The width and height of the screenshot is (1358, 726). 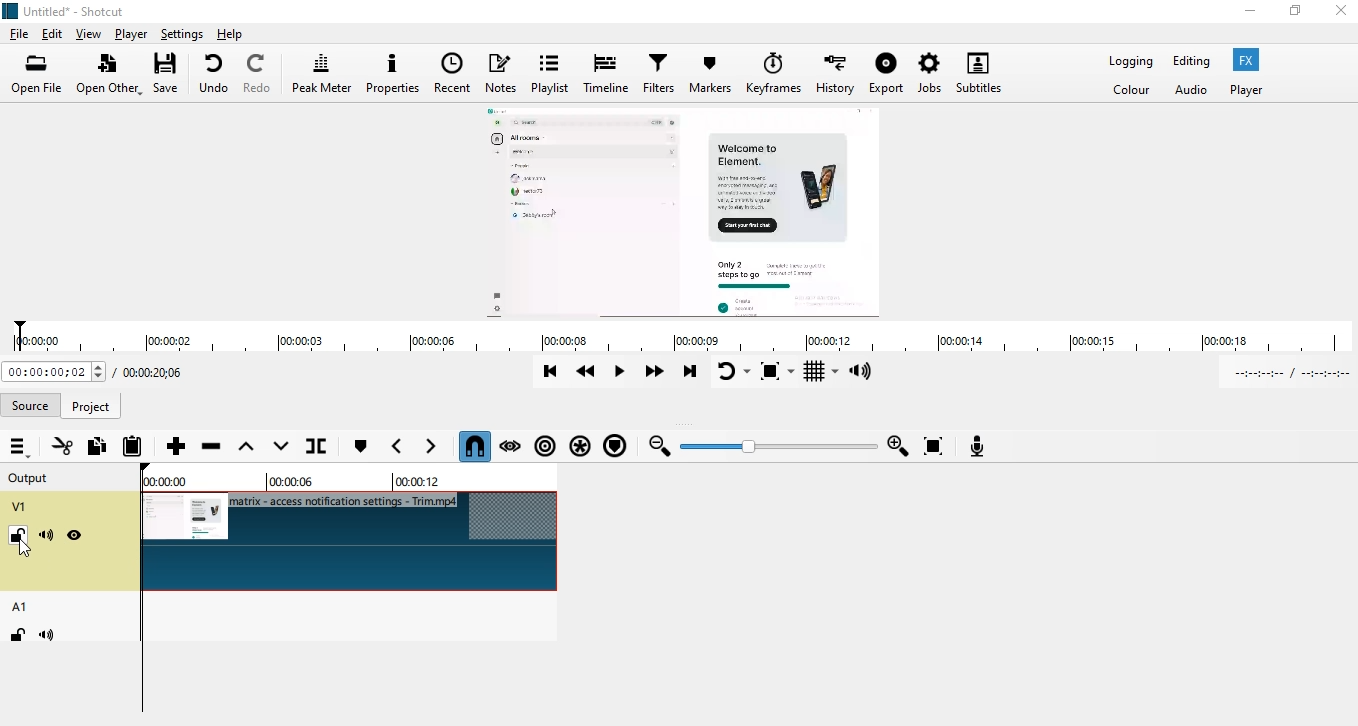 I want to click on history, so click(x=834, y=74).